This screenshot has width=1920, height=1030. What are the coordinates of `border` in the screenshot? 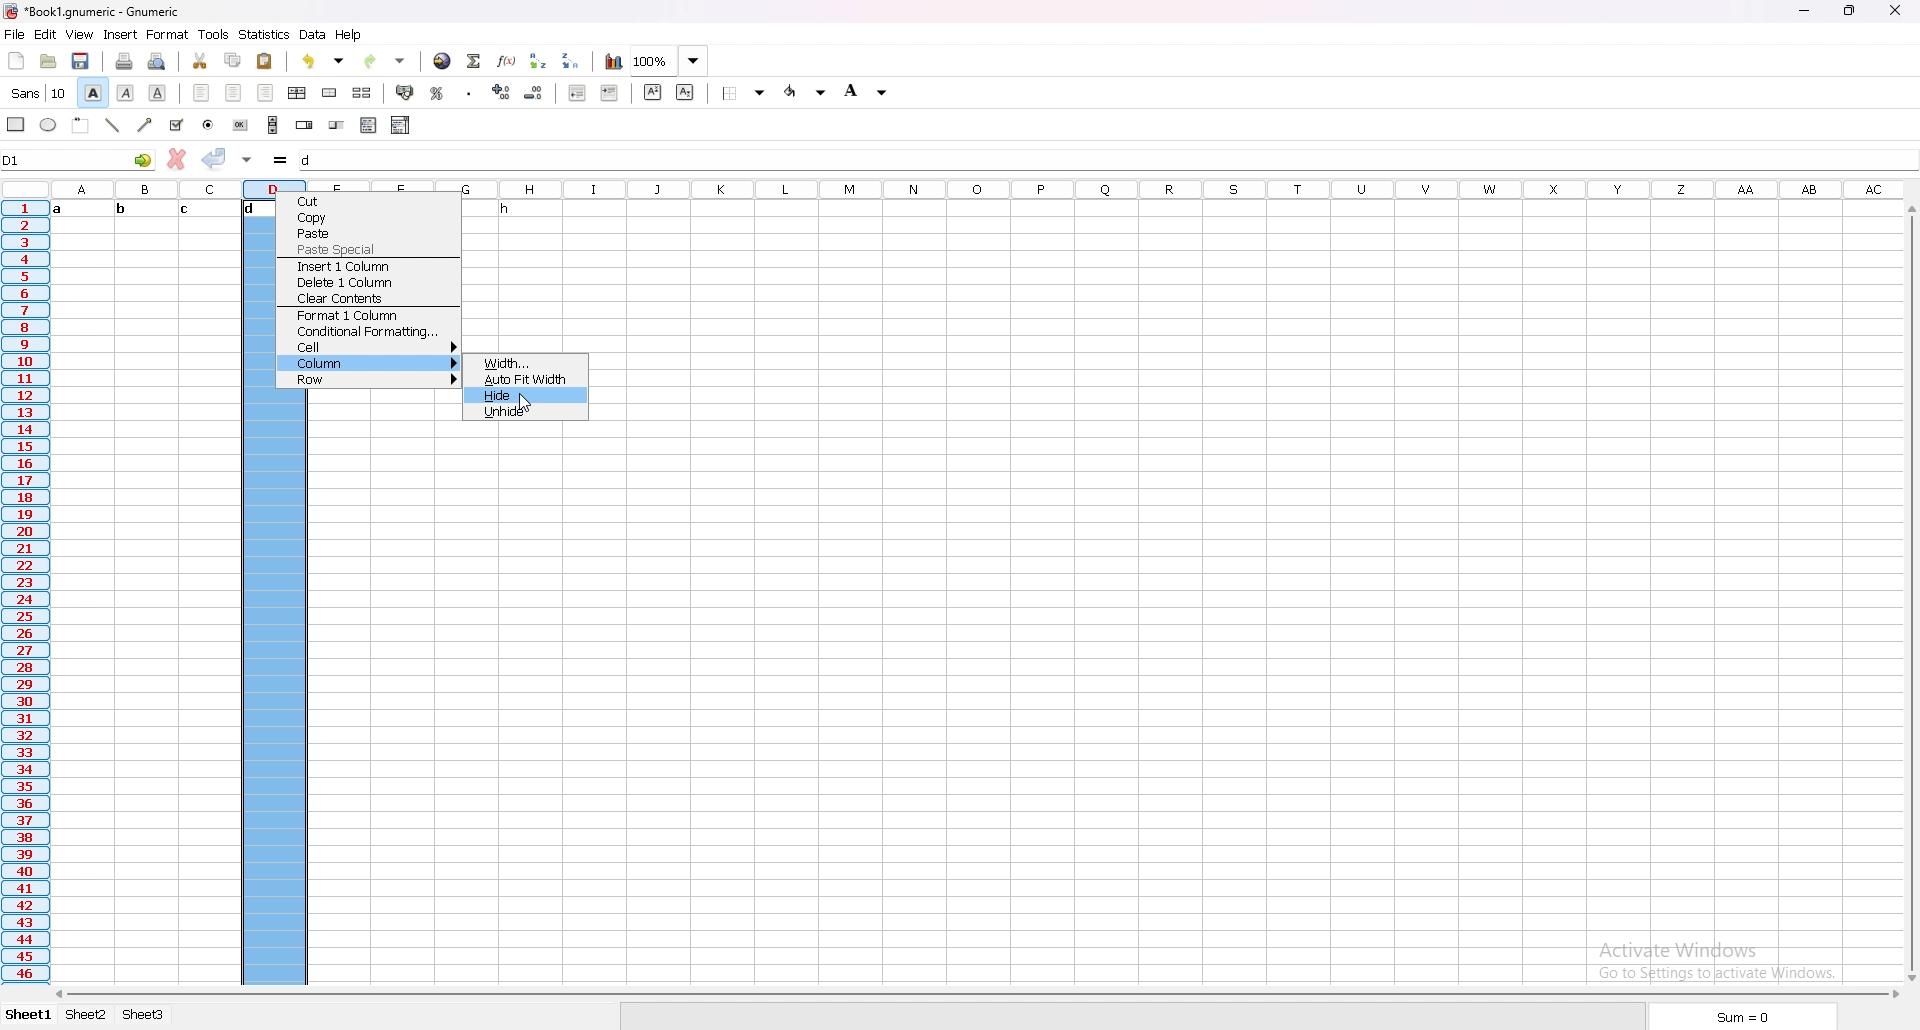 It's located at (748, 92).